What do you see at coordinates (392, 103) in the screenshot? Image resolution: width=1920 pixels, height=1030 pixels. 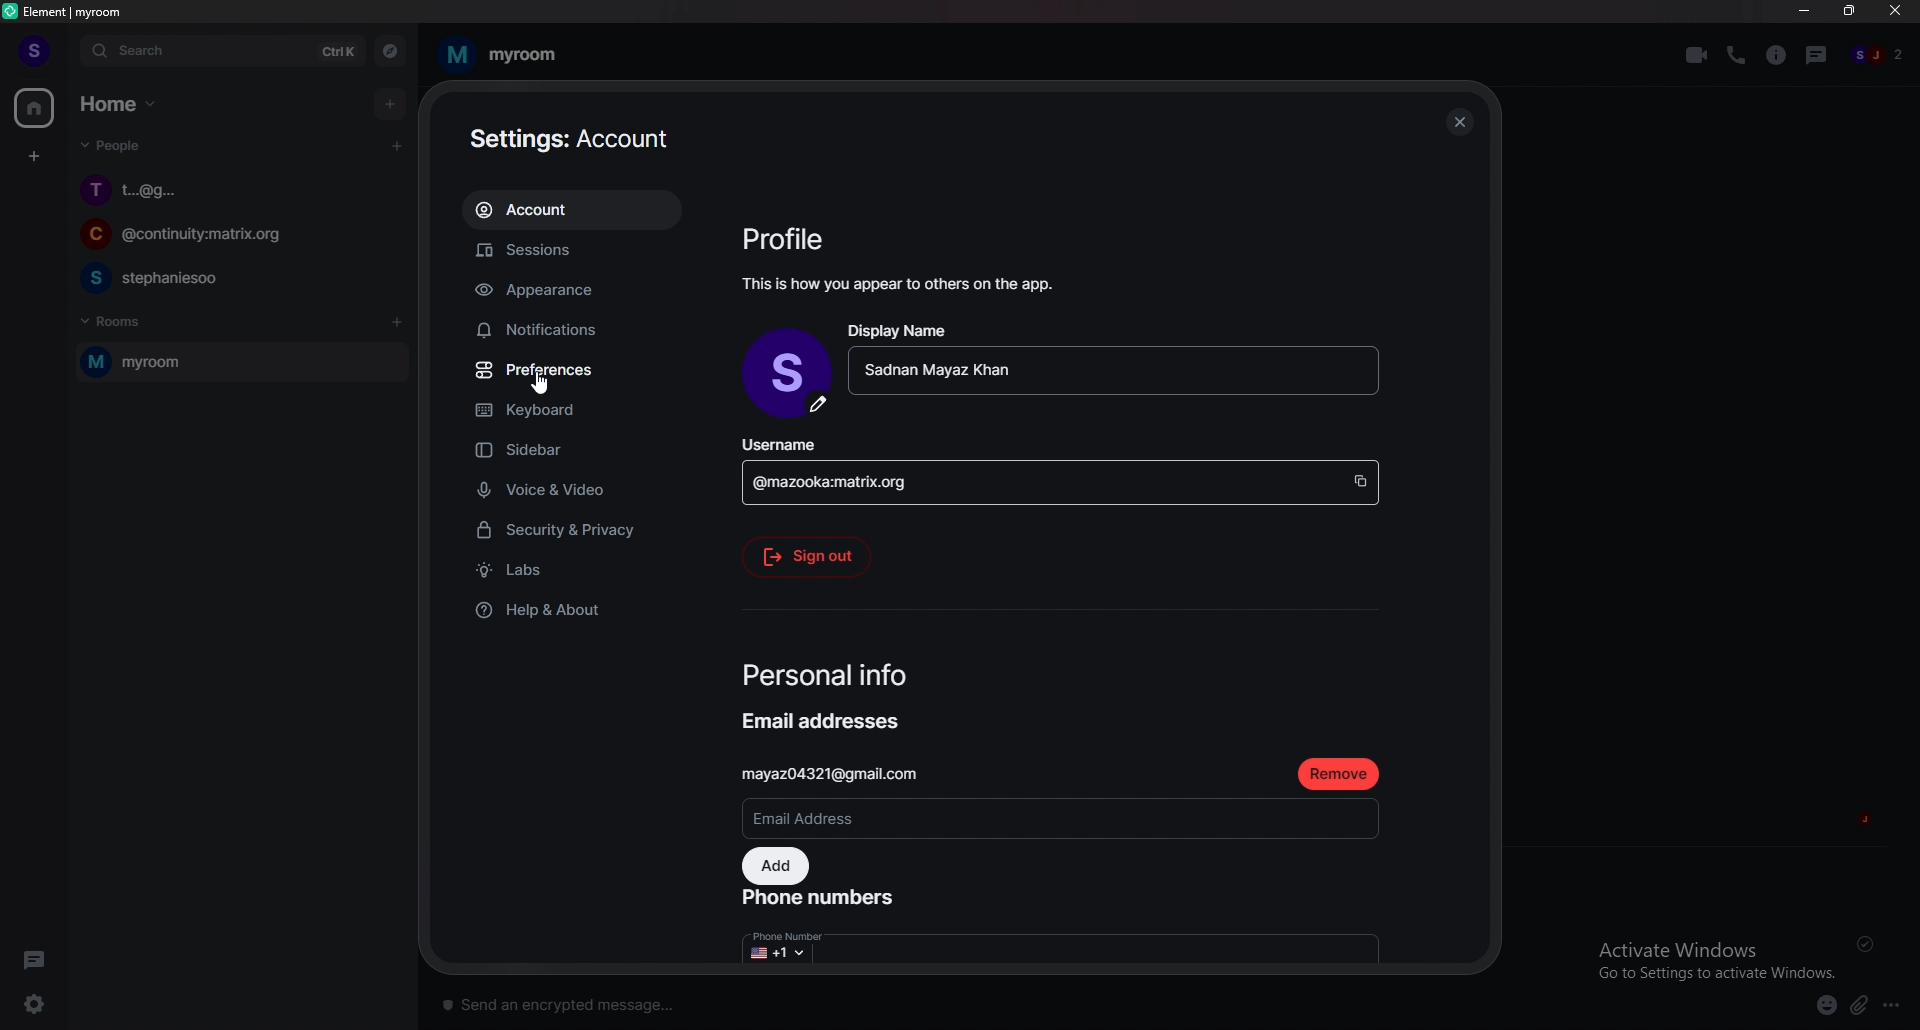 I see `add` at bounding box center [392, 103].